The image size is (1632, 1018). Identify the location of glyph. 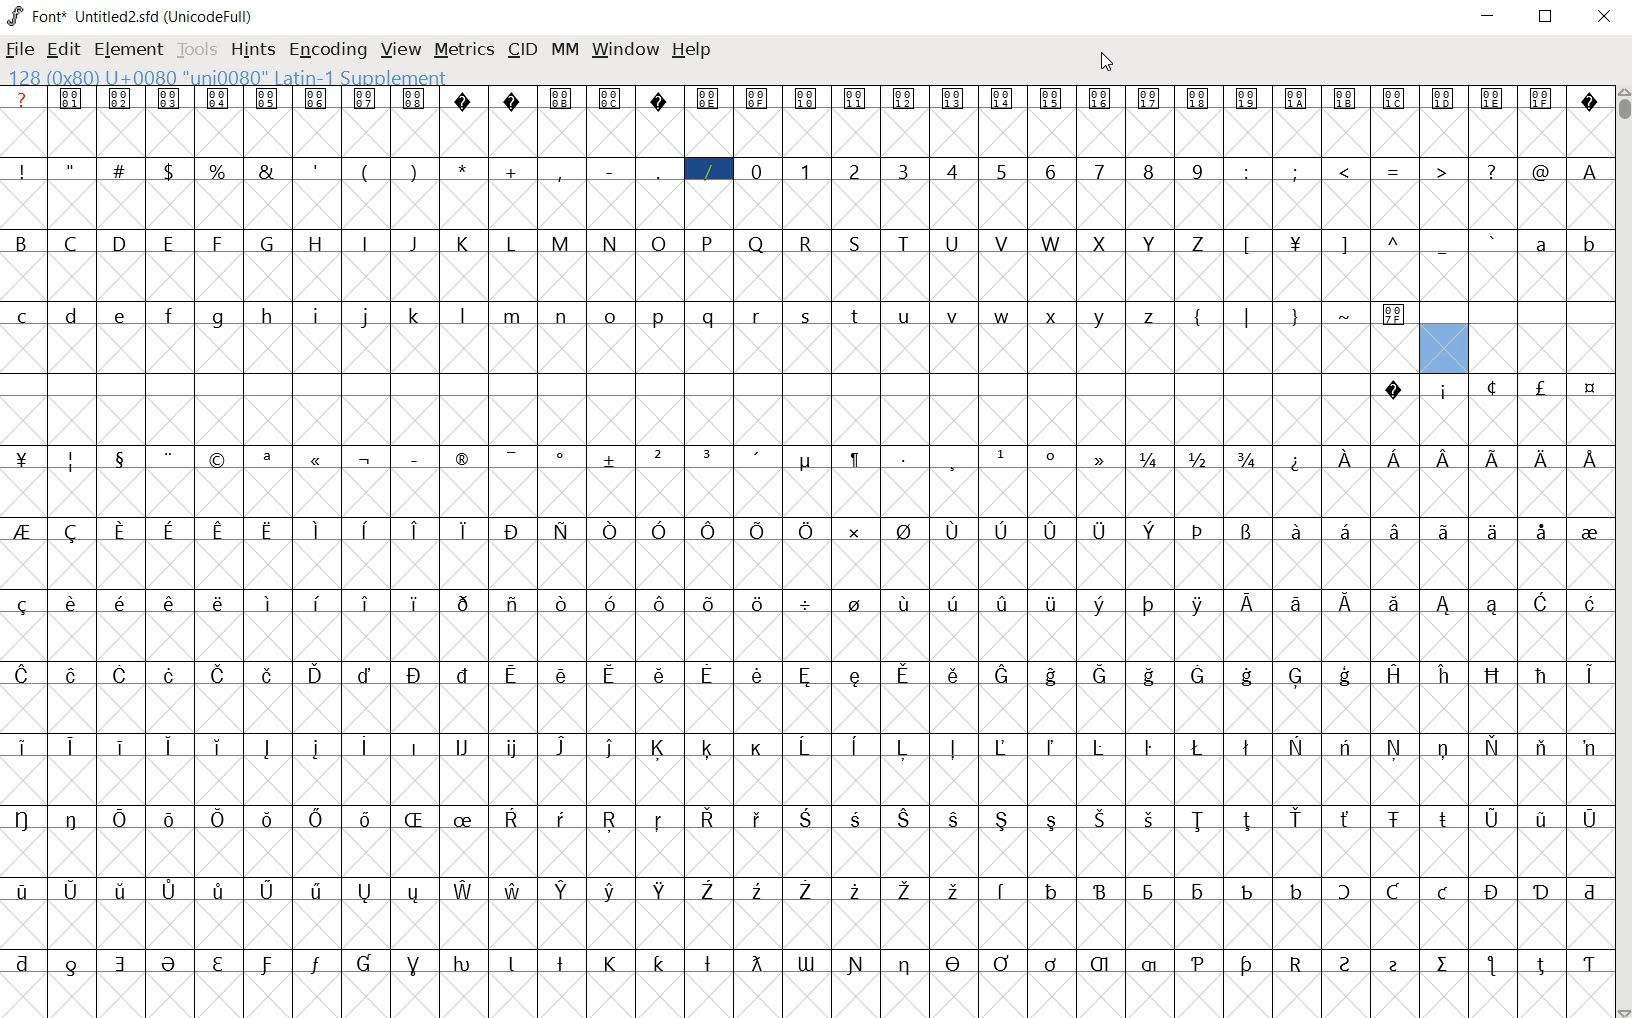
(123, 317).